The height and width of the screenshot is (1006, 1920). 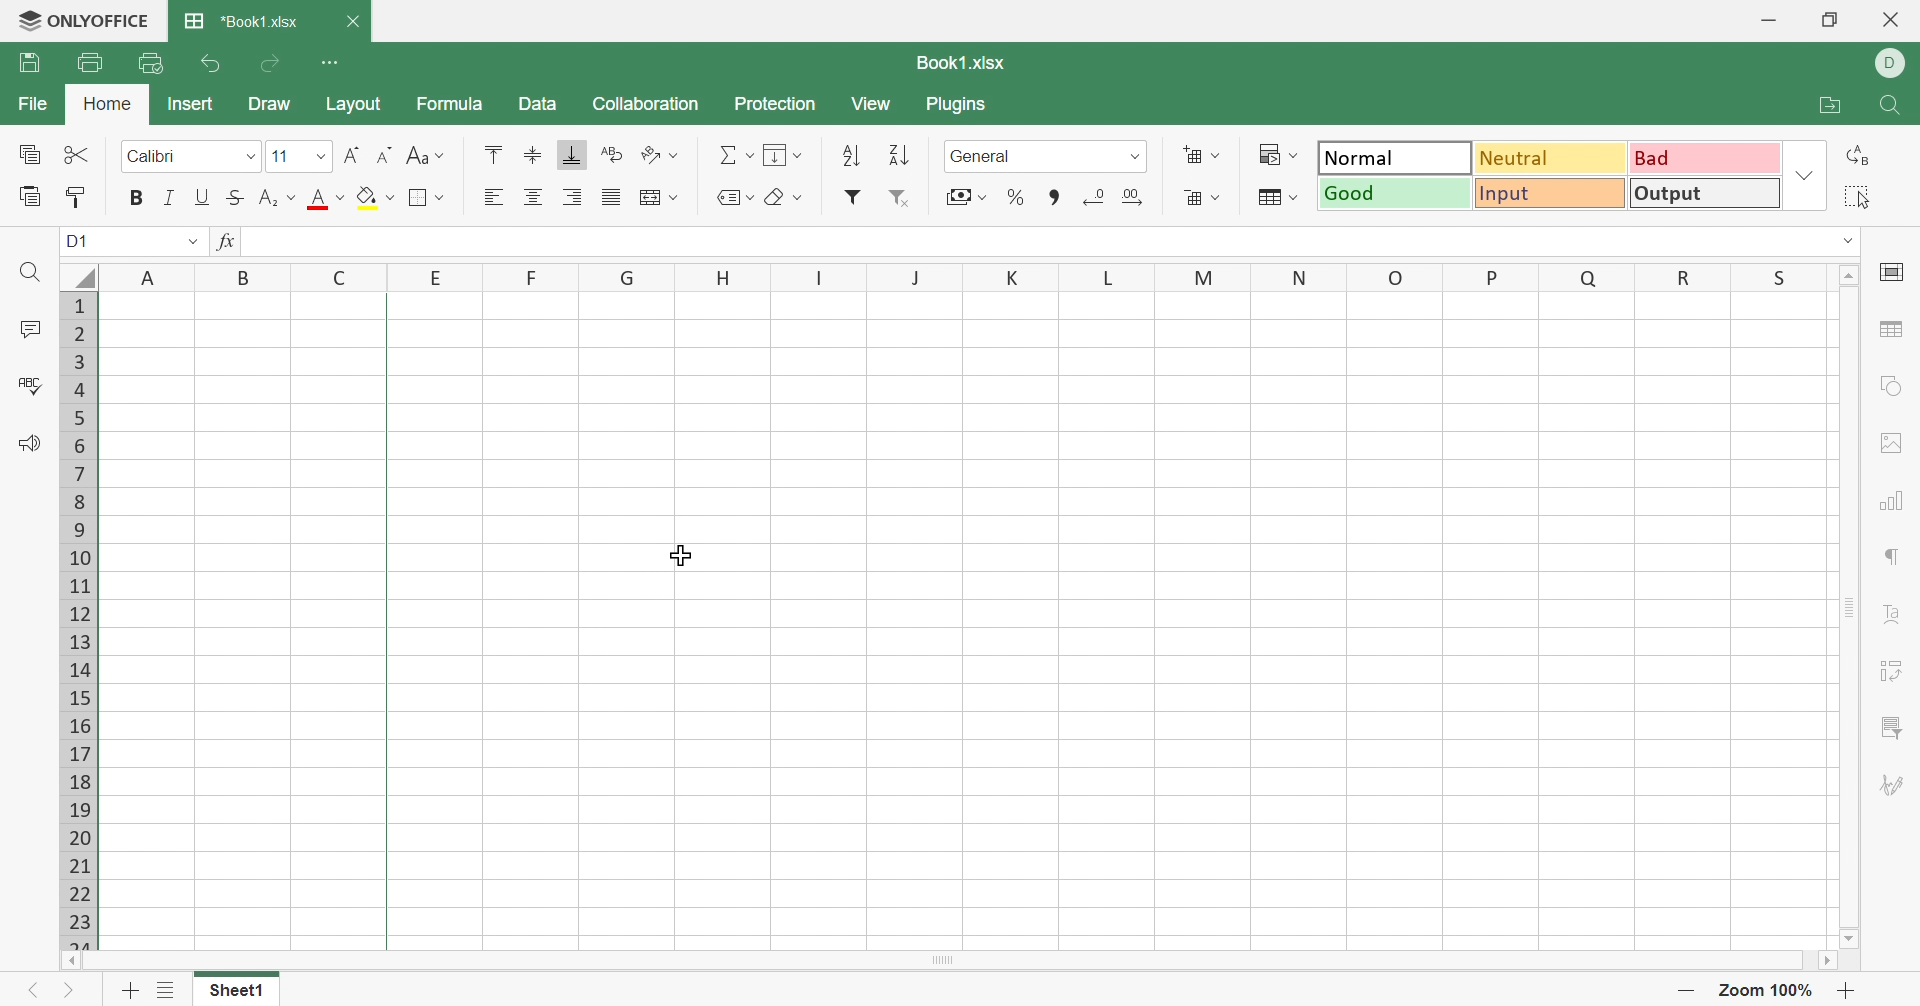 What do you see at coordinates (897, 154) in the screenshot?
I see `Descending order` at bounding box center [897, 154].